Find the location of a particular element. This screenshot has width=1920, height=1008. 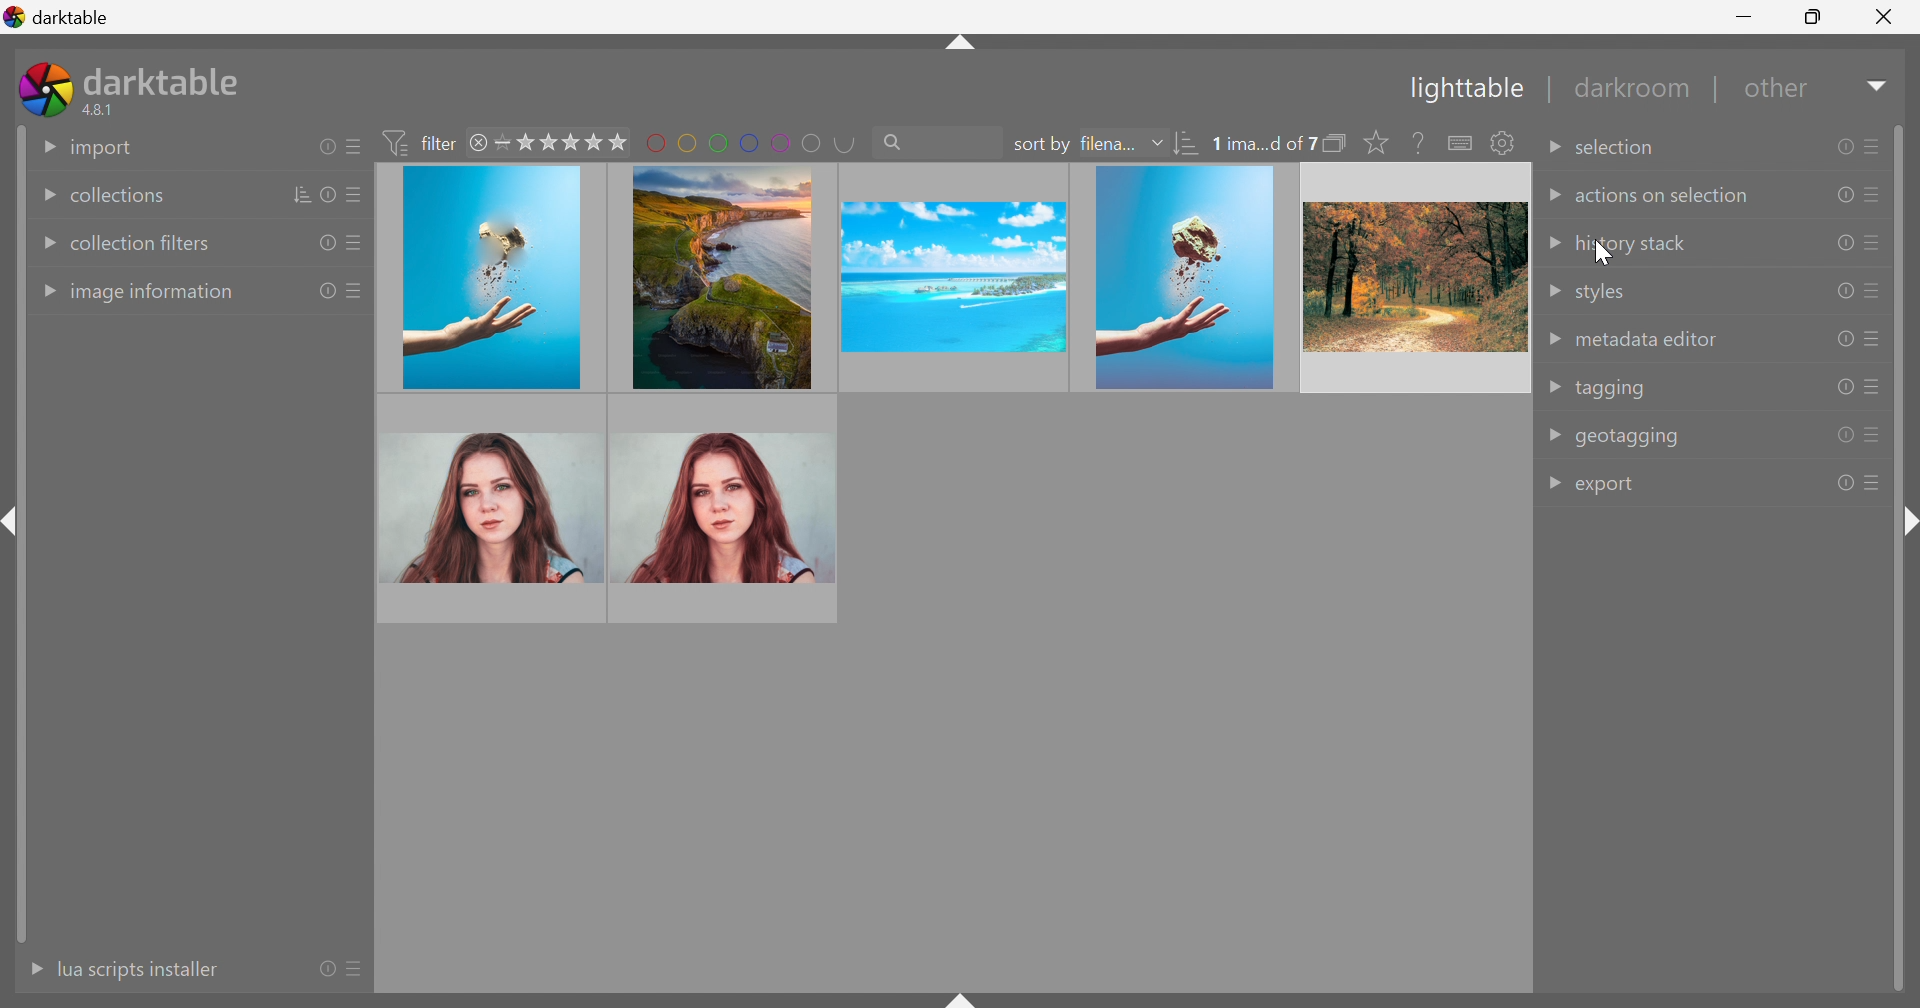

filter by images color label is located at coordinates (751, 141).